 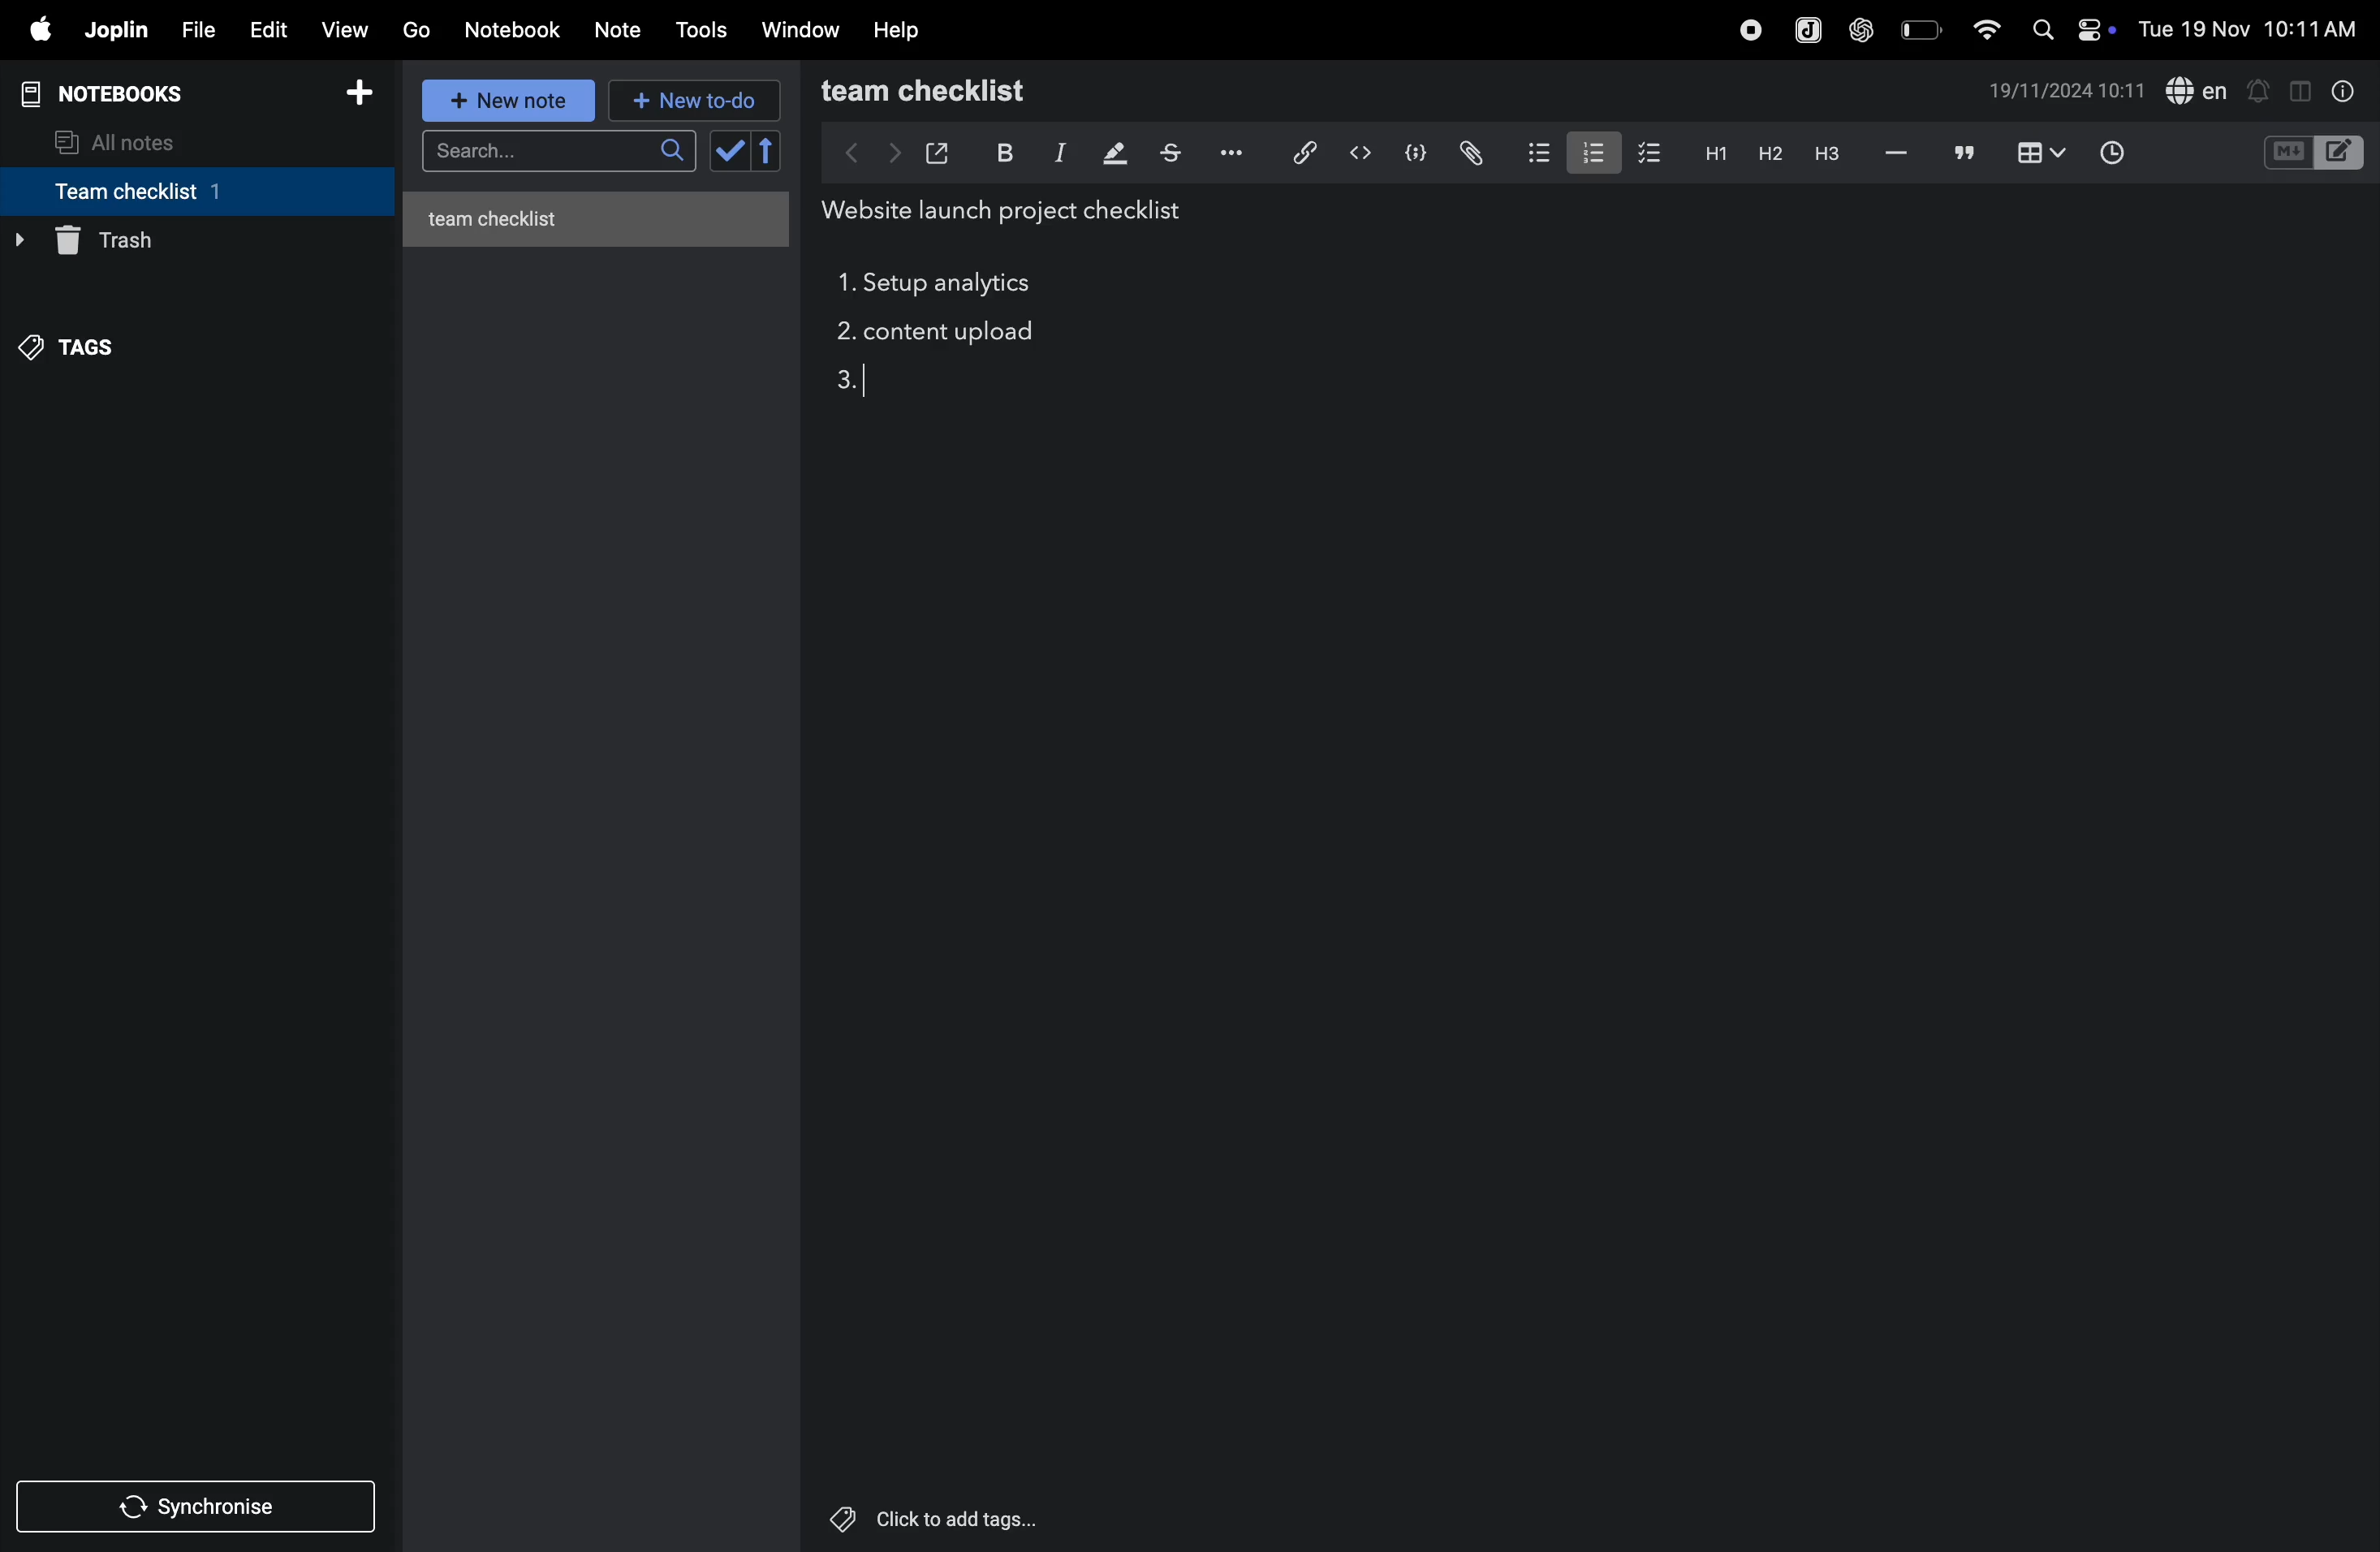 I want to click on hifen, so click(x=1894, y=153).